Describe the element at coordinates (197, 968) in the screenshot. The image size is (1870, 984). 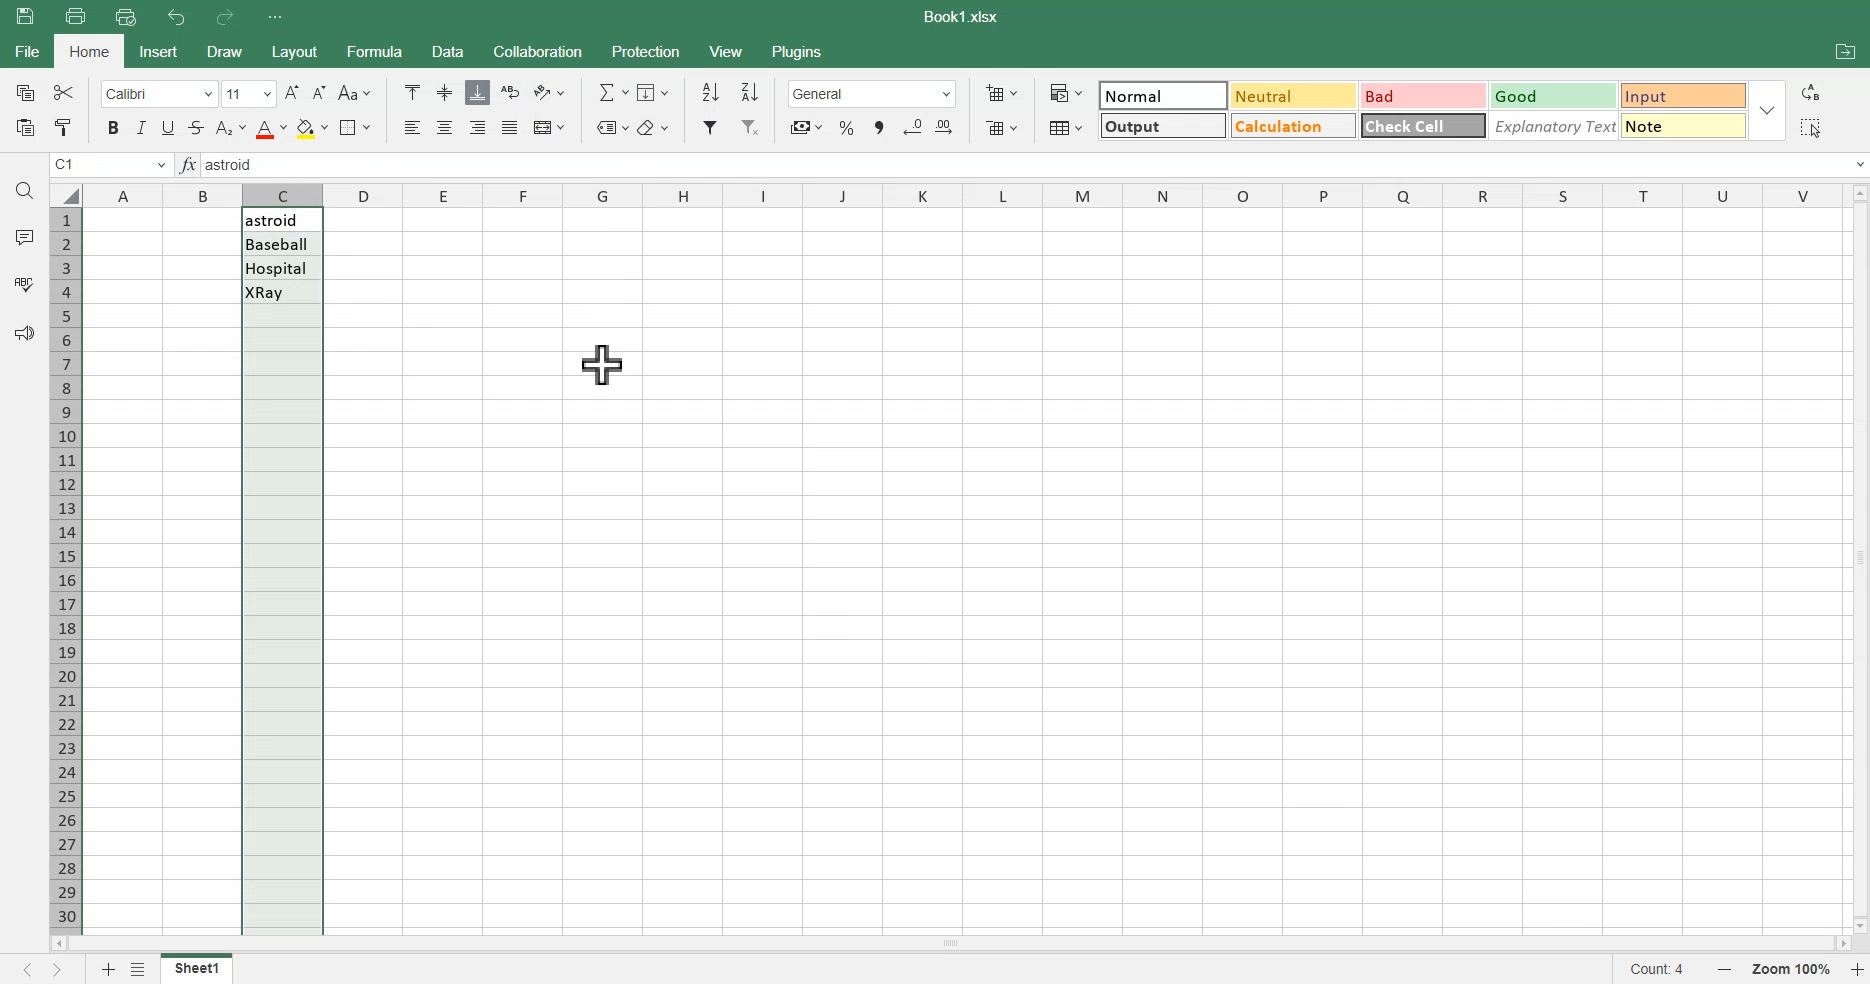
I see `File` at that location.